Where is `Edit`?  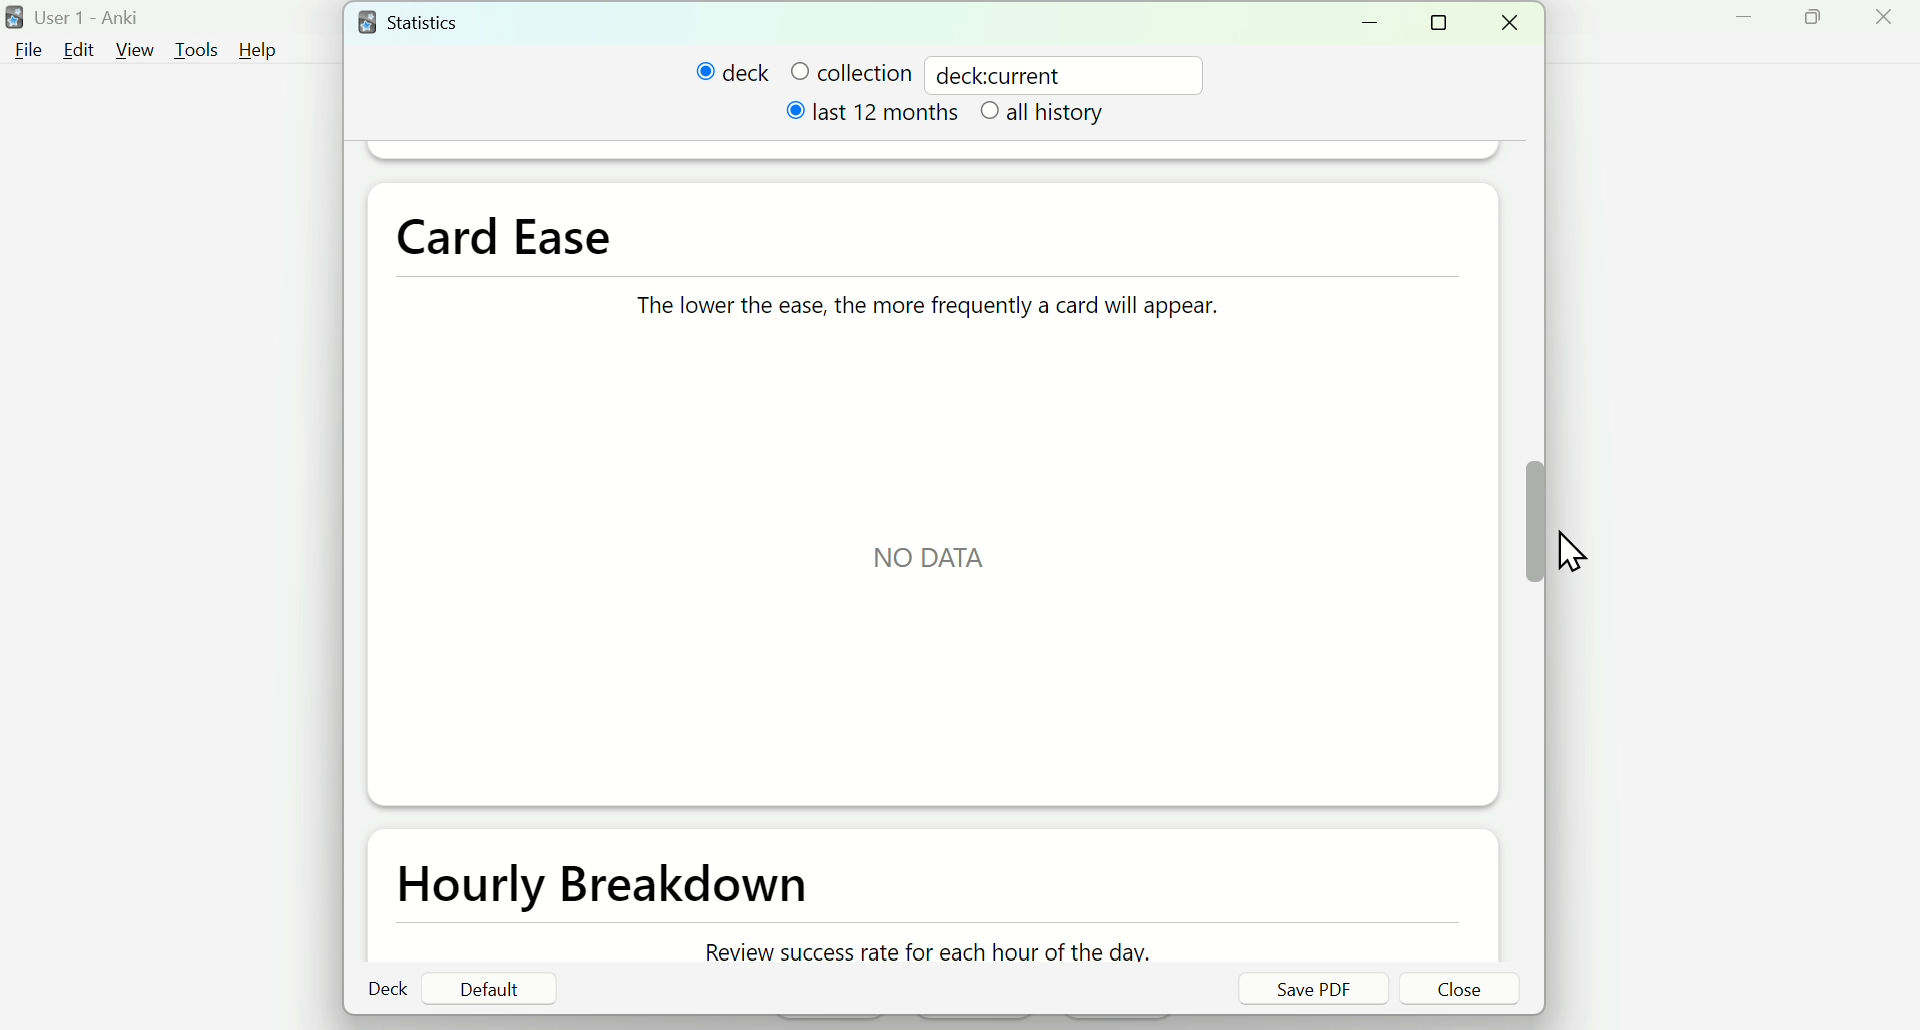
Edit is located at coordinates (78, 49).